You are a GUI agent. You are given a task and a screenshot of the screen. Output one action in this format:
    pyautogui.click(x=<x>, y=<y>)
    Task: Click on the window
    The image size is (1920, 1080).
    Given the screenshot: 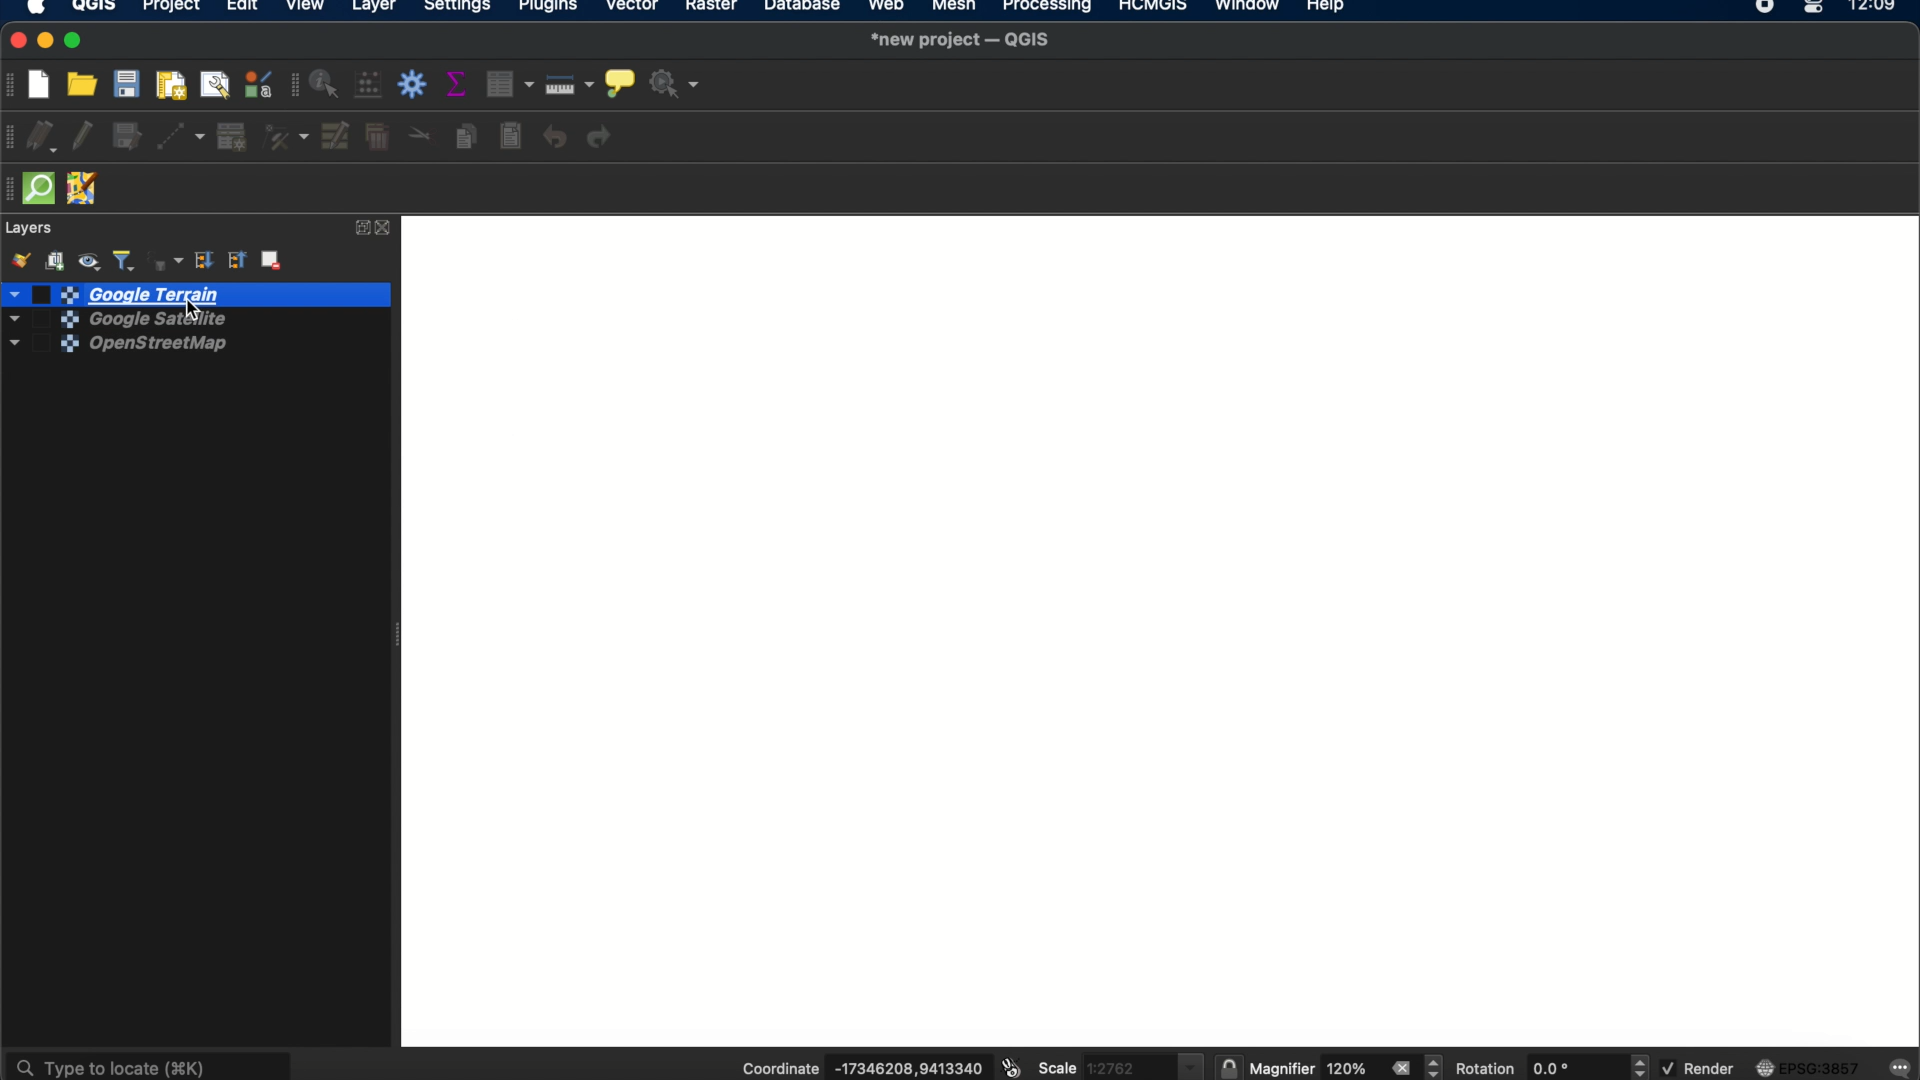 What is the action you would take?
    pyautogui.click(x=1246, y=8)
    